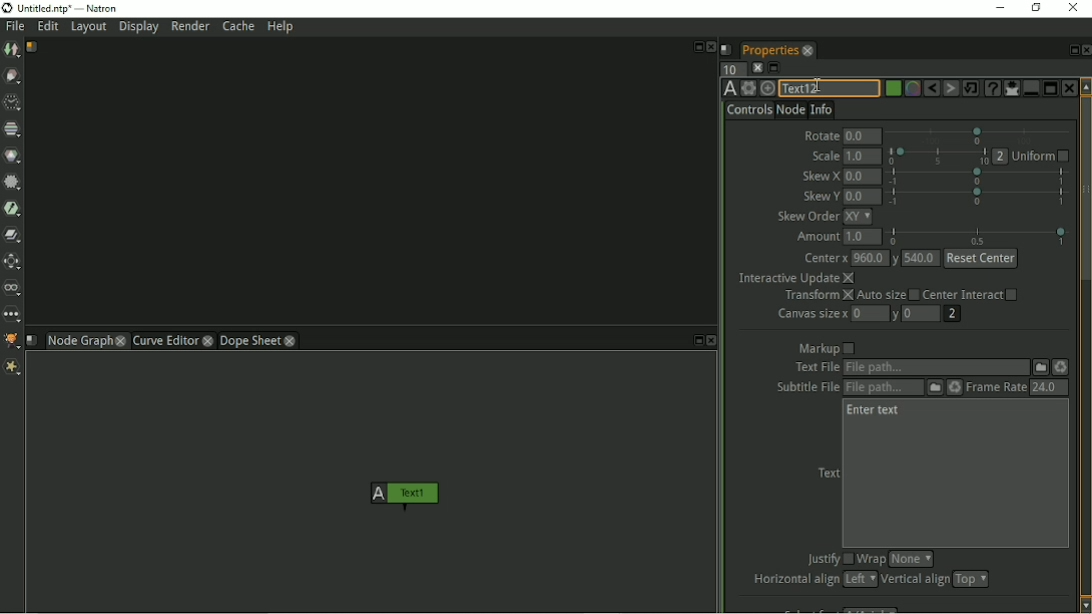  Describe the element at coordinates (870, 312) in the screenshot. I see `0` at that location.